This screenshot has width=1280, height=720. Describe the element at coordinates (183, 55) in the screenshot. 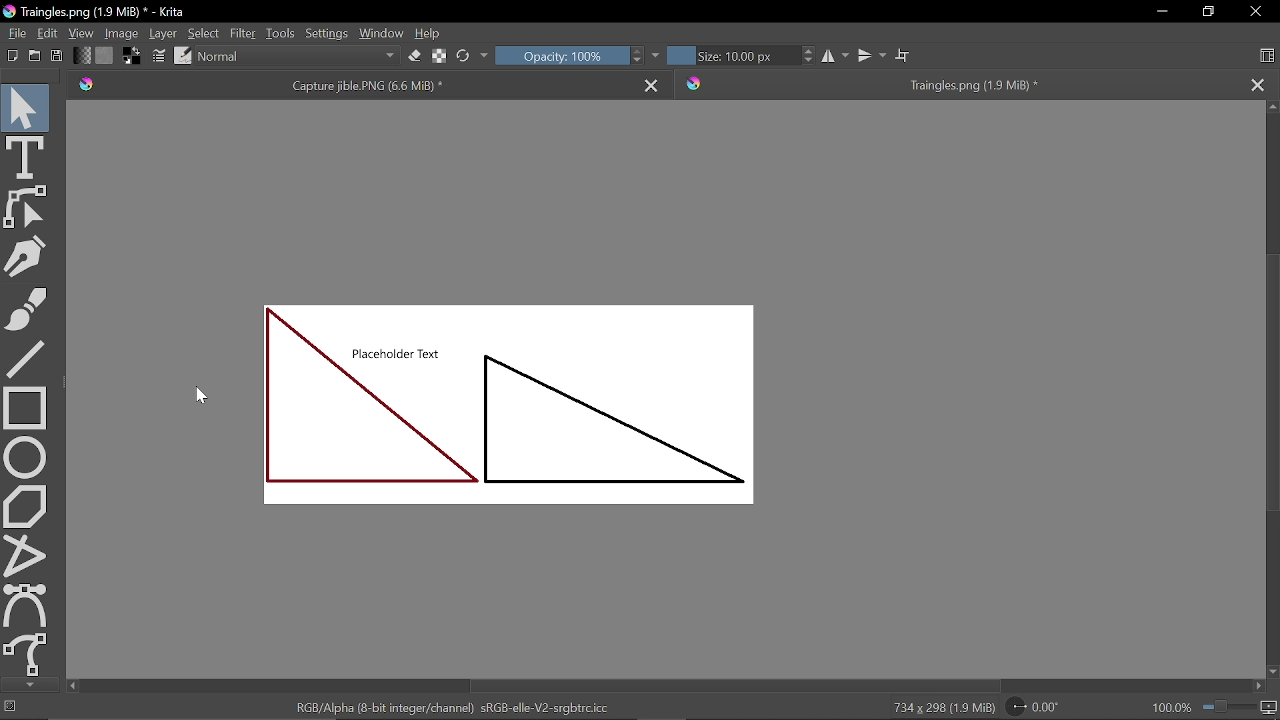

I see `Choose brush preset` at that location.